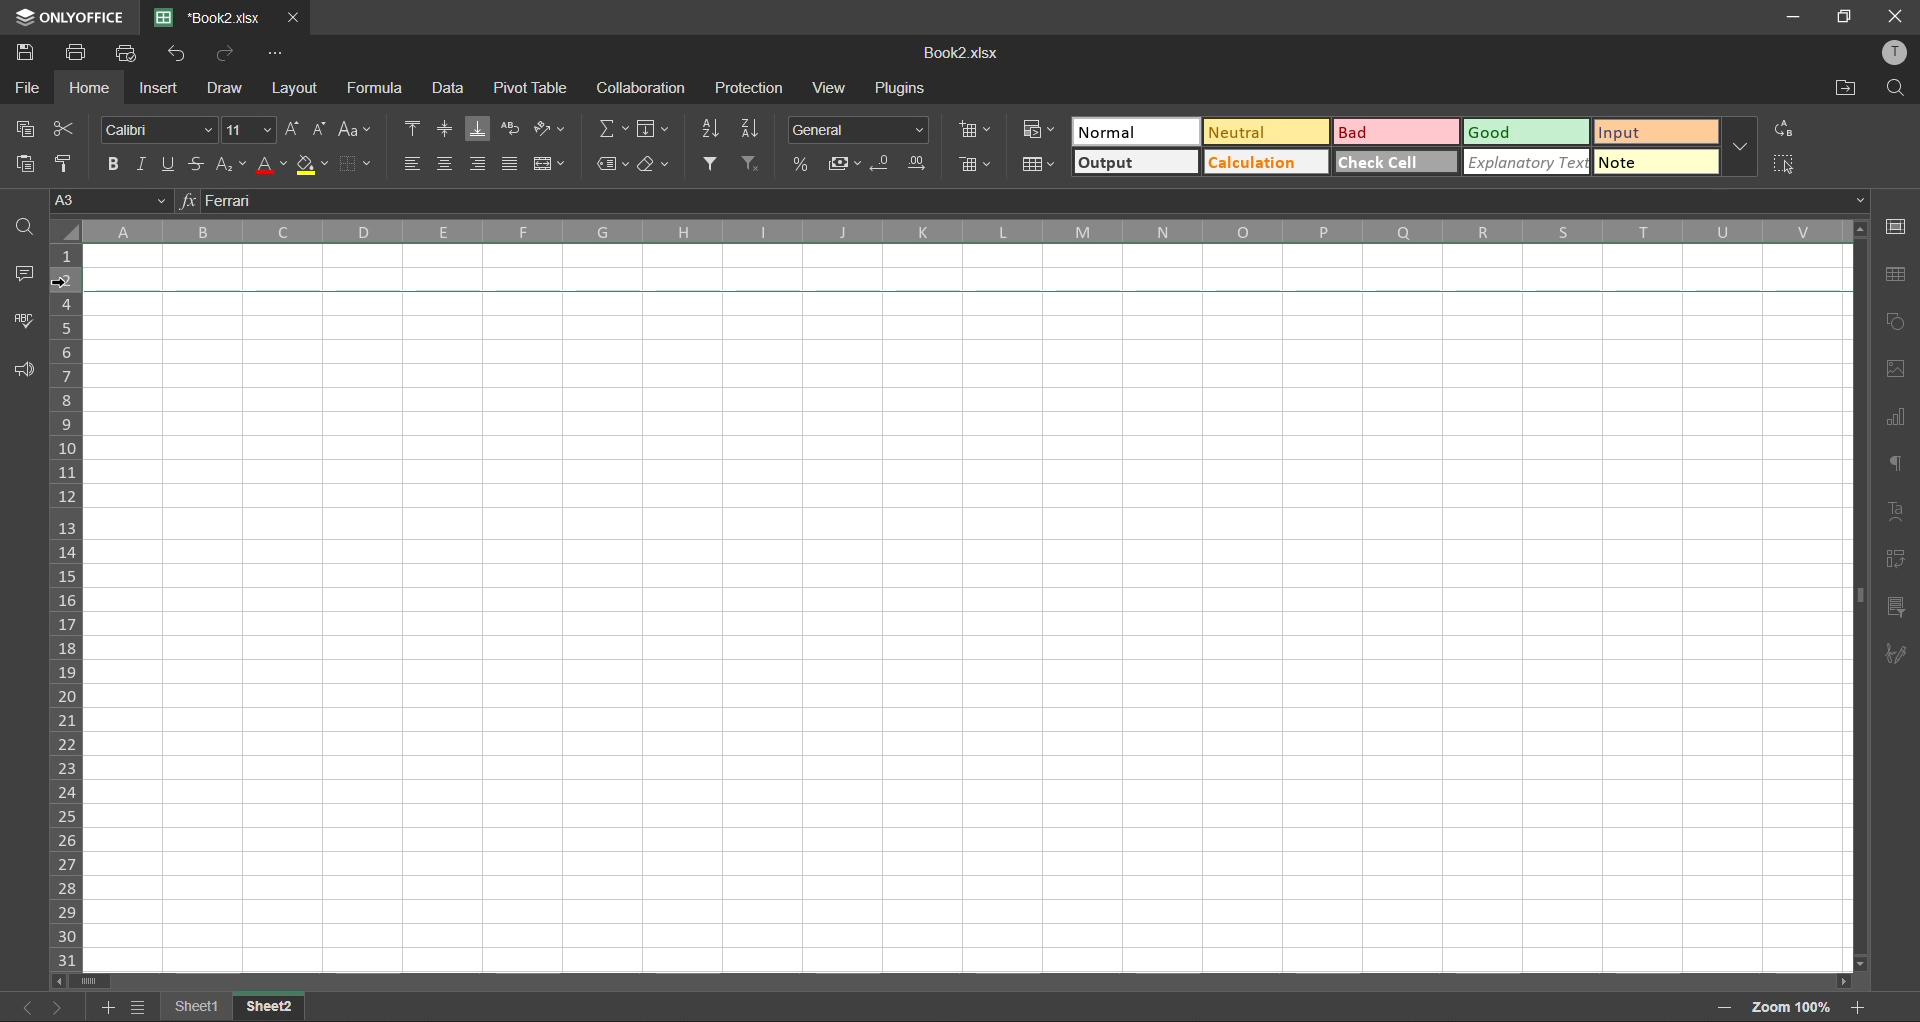 Image resolution: width=1920 pixels, height=1022 pixels. Describe the element at coordinates (1896, 607) in the screenshot. I see `slicer` at that location.